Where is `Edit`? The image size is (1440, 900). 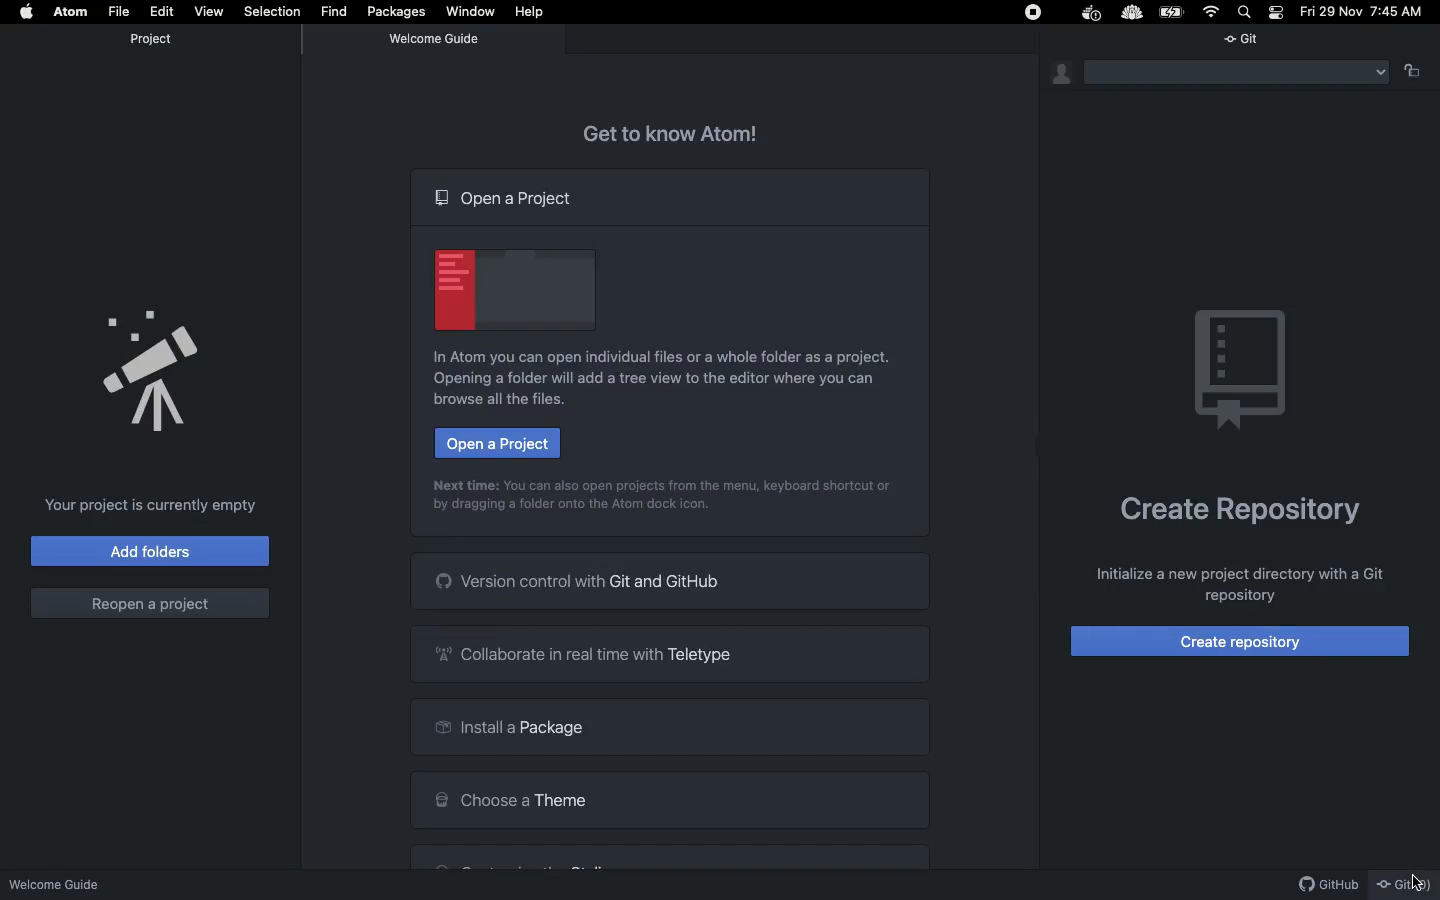
Edit is located at coordinates (161, 11).